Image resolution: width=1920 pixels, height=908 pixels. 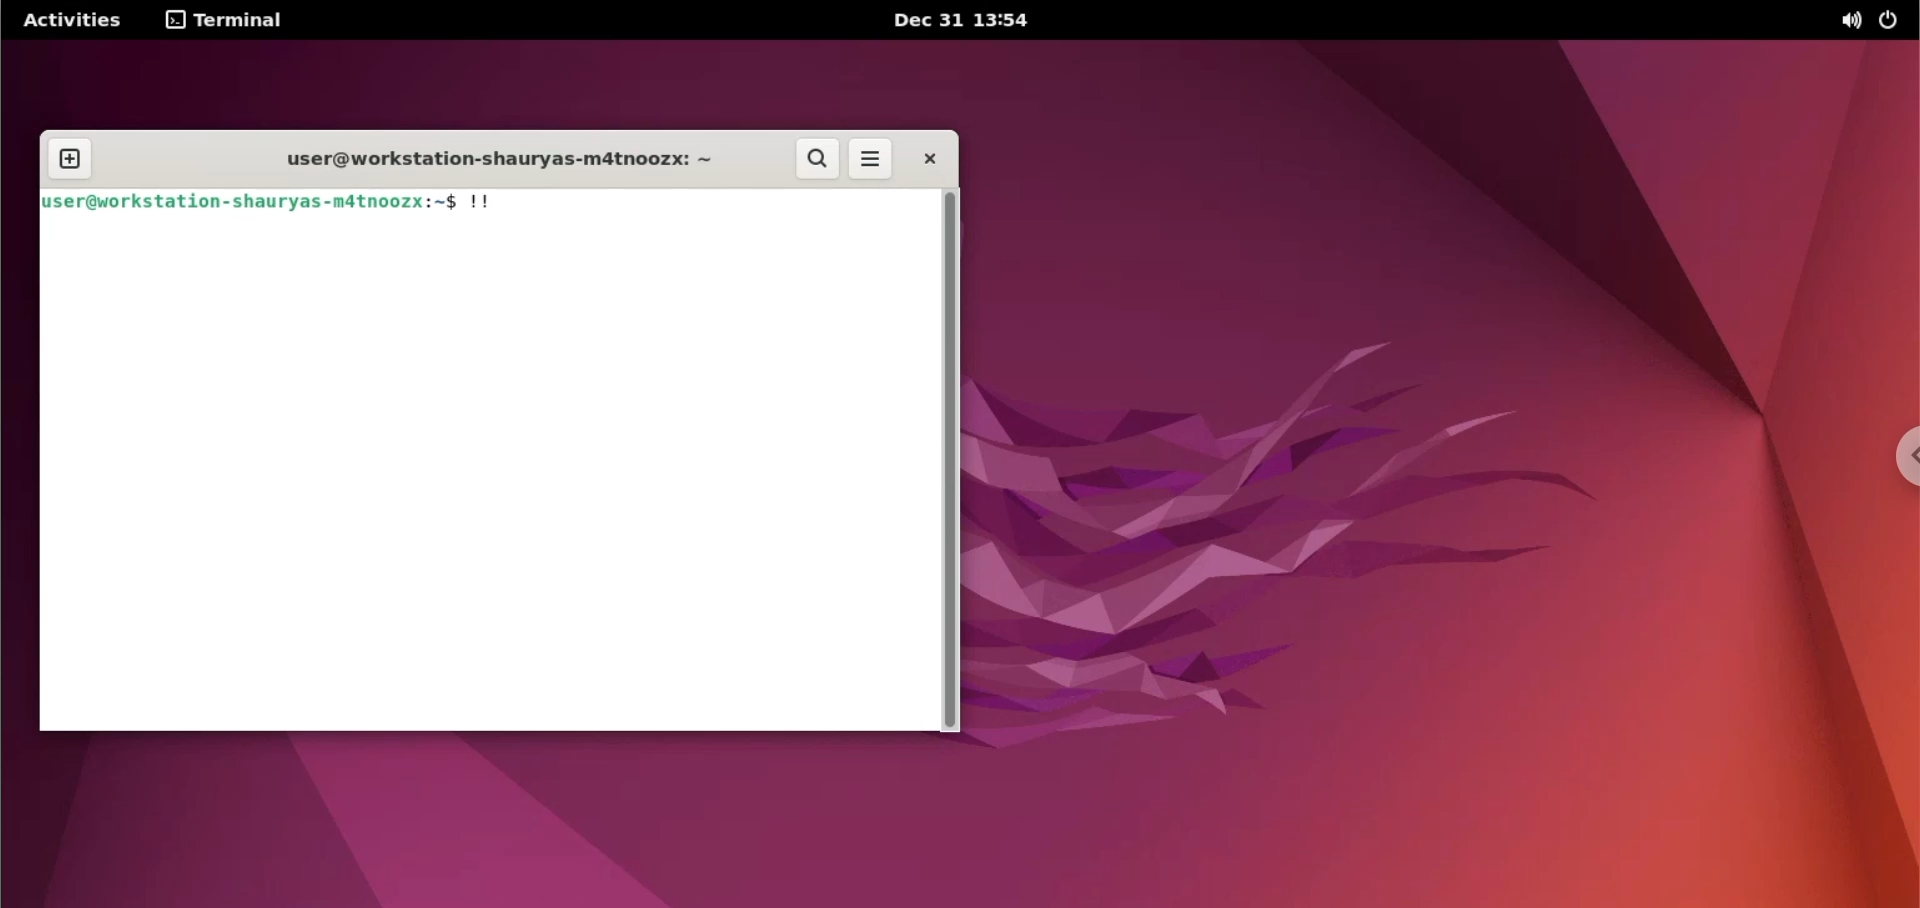 What do you see at coordinates (953, 462) in the screenshot?
I see `scrollbar` at bounding box center [953, 462].